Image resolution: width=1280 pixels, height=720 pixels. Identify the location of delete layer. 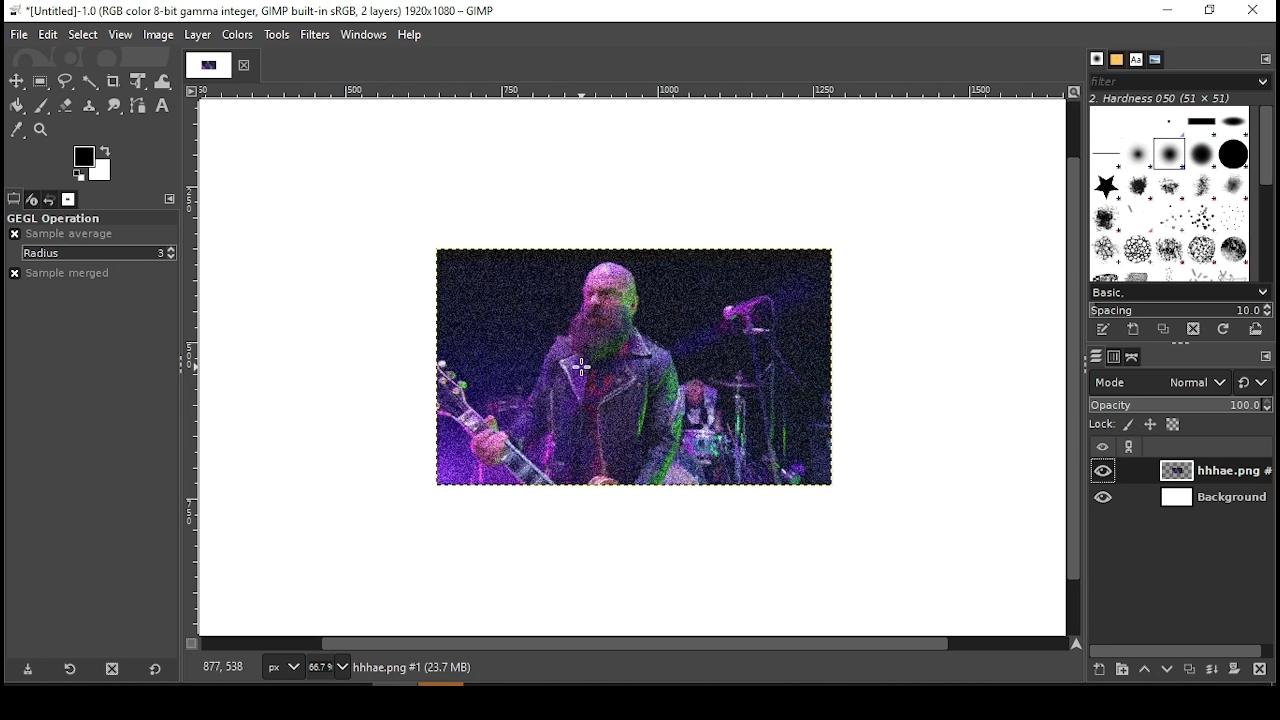
(1263, 670).